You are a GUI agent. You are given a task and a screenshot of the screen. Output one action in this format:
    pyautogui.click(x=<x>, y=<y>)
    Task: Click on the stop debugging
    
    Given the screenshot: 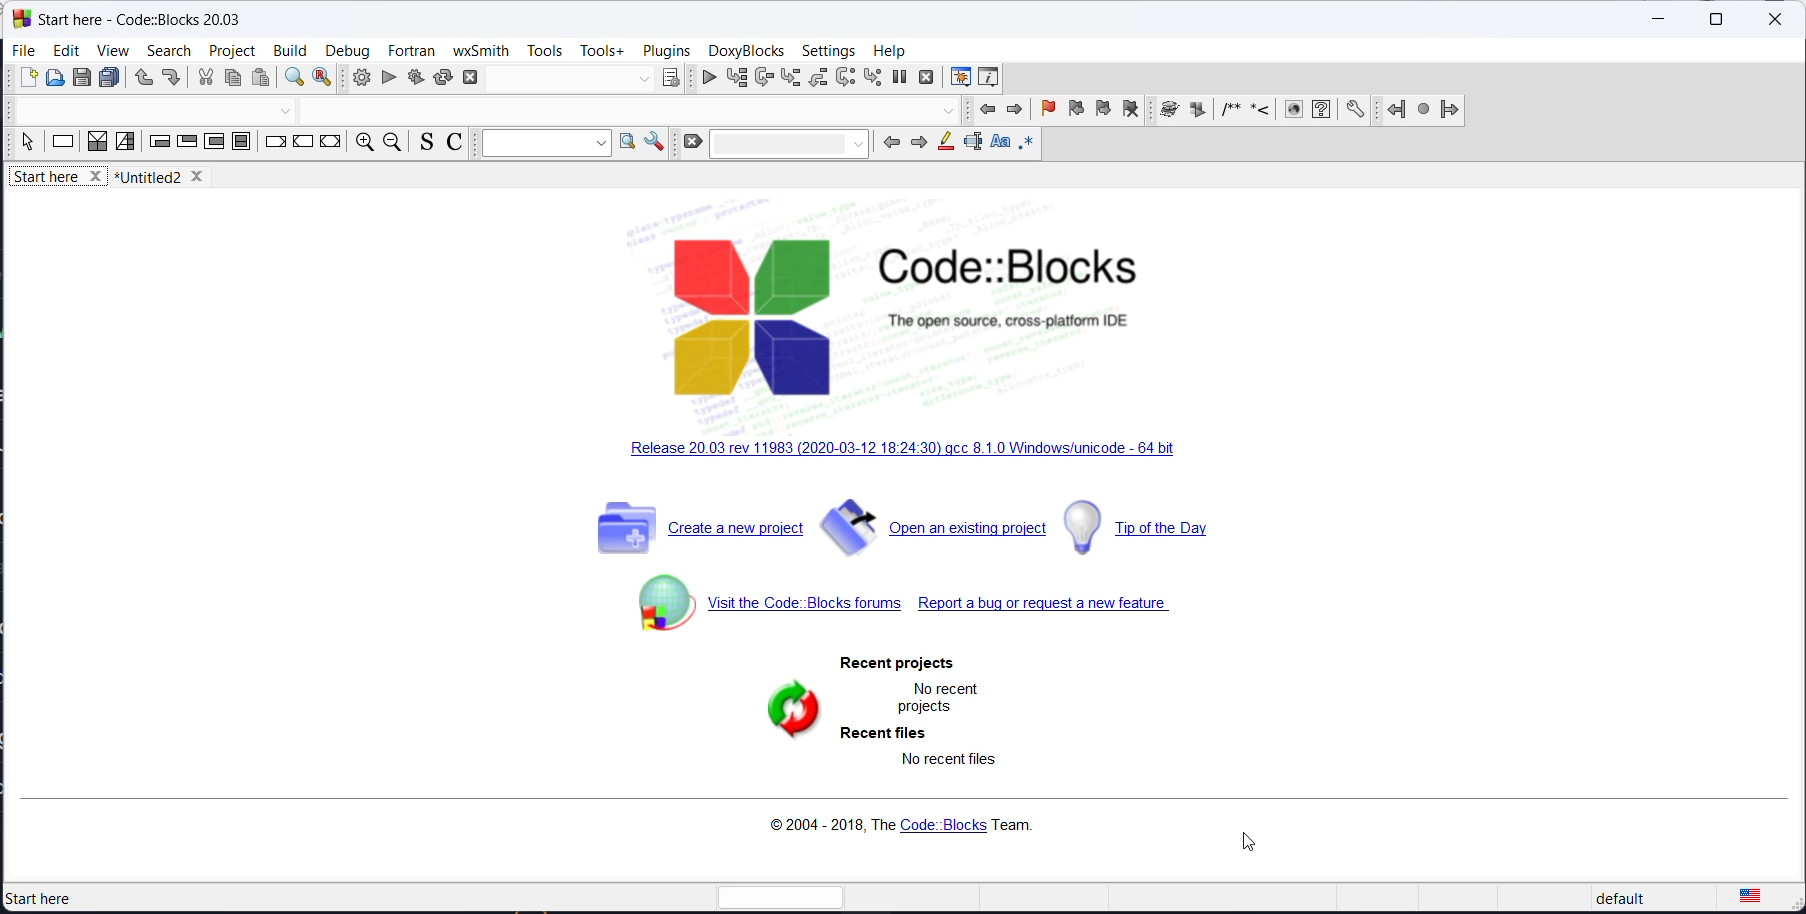 What is the action you would take?
    pyautogui.click(x=928, y=77)
    